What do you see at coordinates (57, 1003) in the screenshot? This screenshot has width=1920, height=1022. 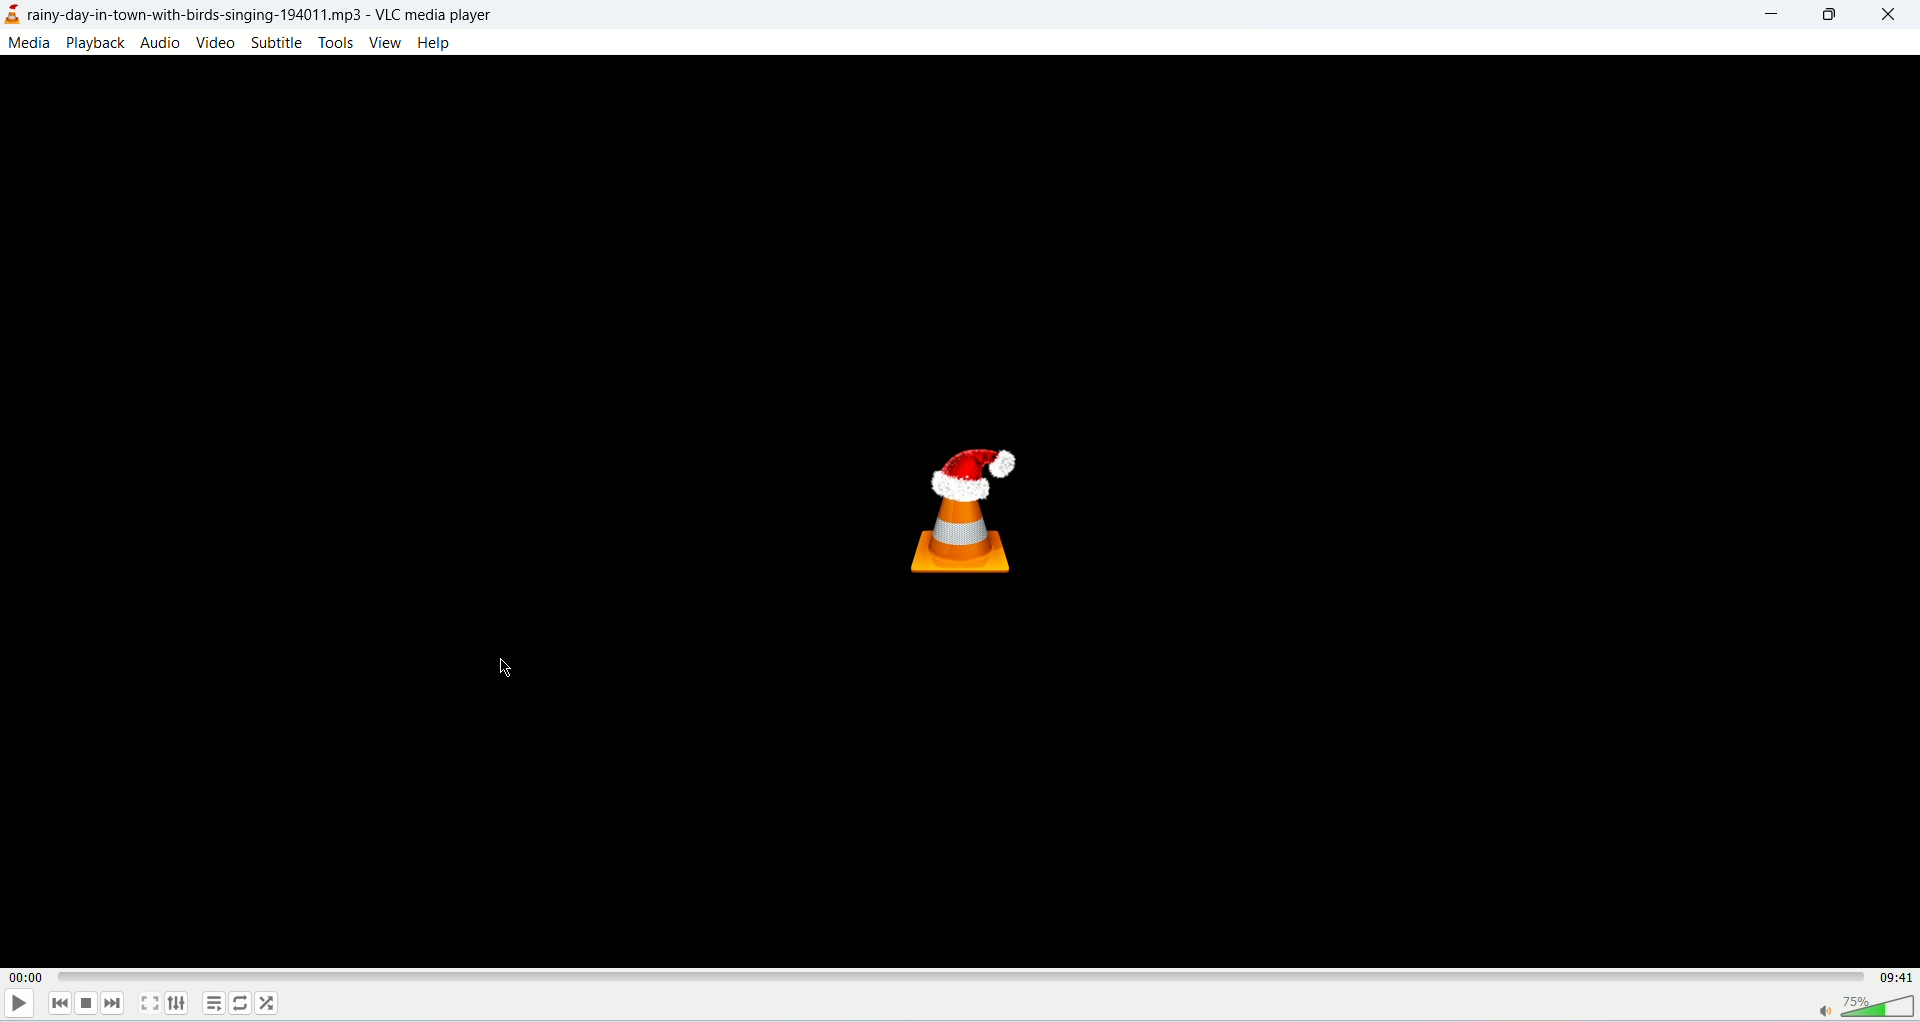 I see `previous` at bounding box center [57, 1003].